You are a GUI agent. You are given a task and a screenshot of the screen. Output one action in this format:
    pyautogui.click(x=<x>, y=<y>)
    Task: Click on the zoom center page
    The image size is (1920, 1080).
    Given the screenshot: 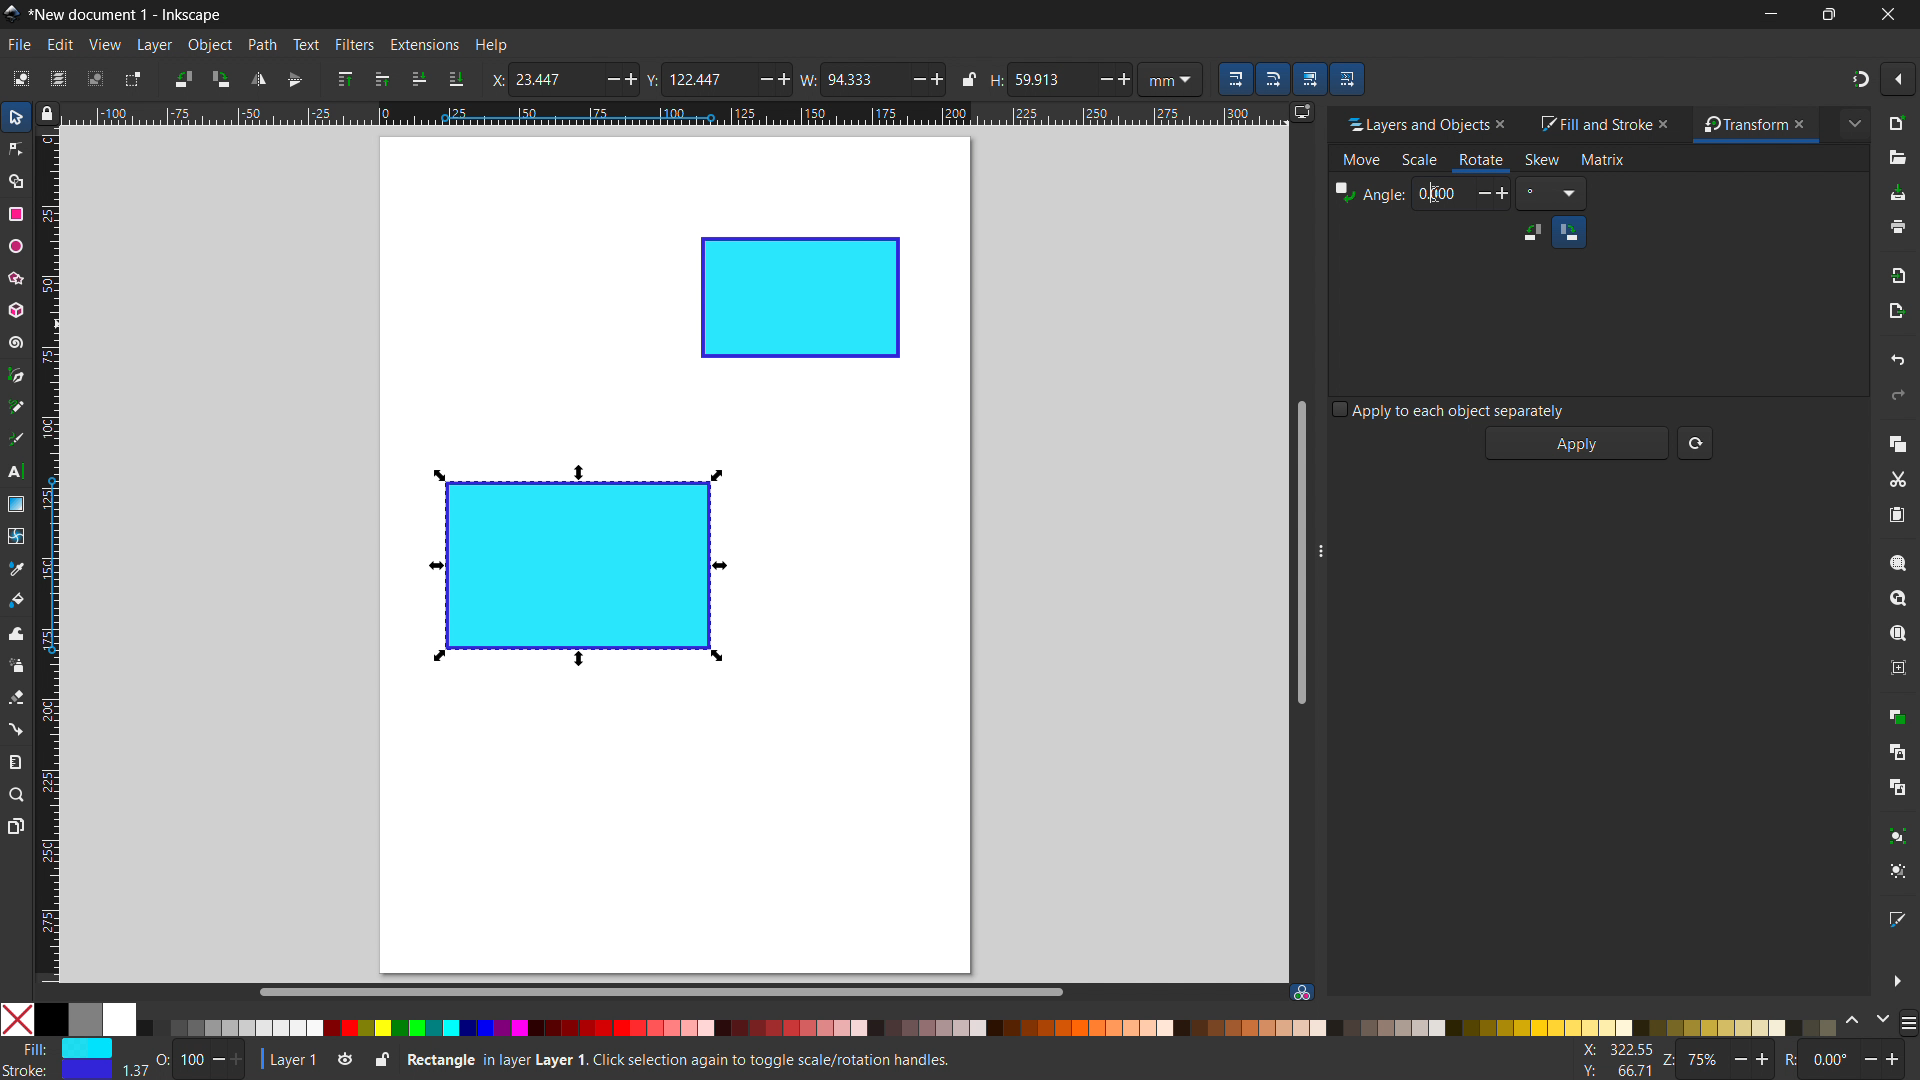 What is the action you would take?
    pyautogui.click(x=1898, y=668)
    